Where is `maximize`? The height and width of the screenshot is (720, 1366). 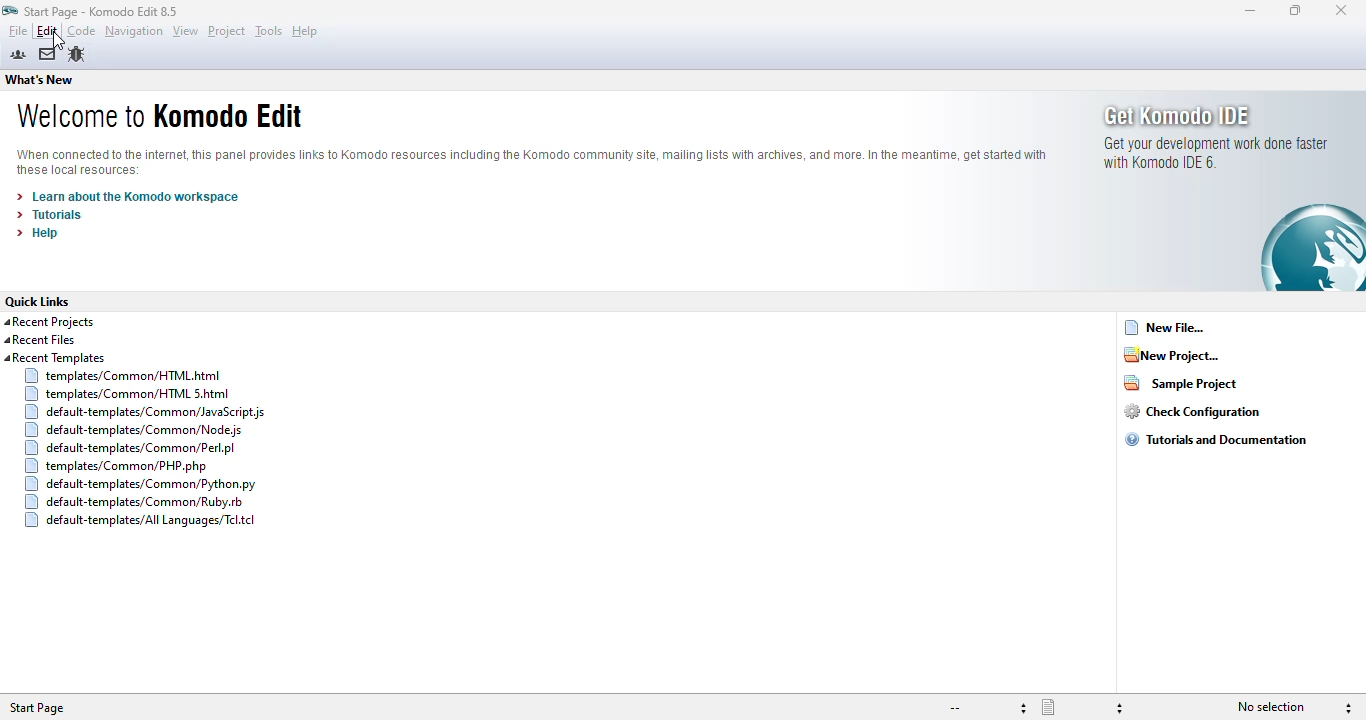 maximize is located at coordinates (1296, 10).